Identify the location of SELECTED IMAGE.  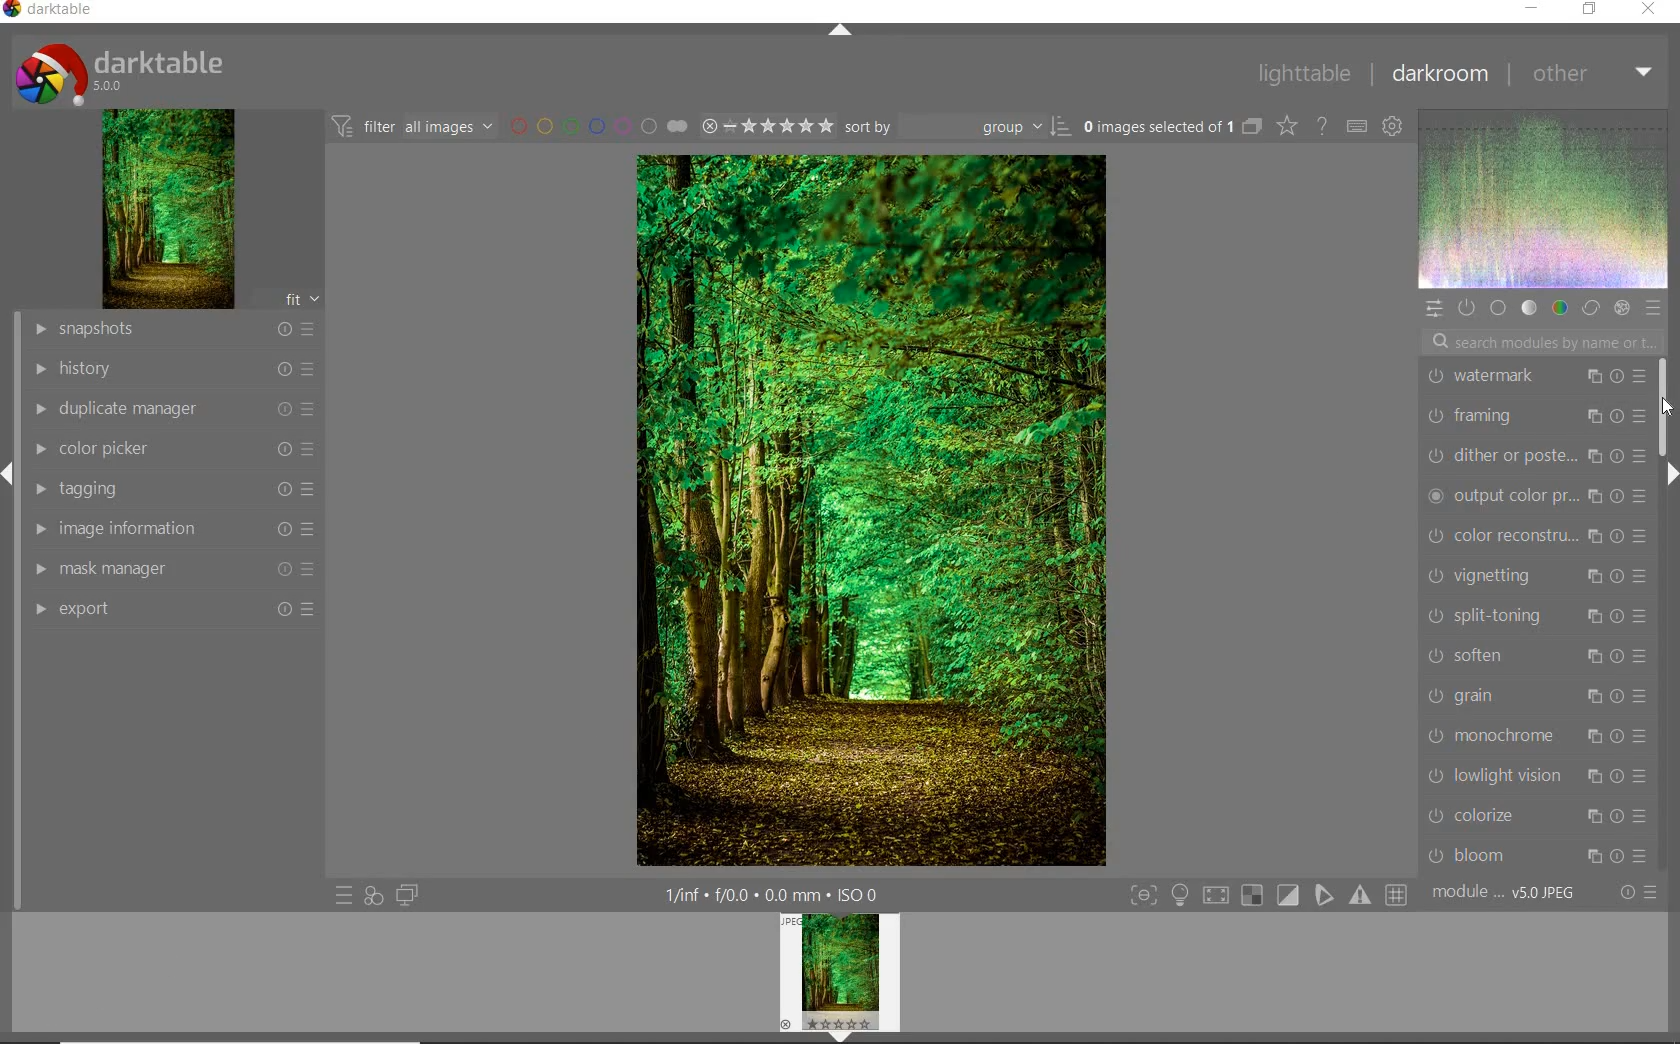
(873, 509).